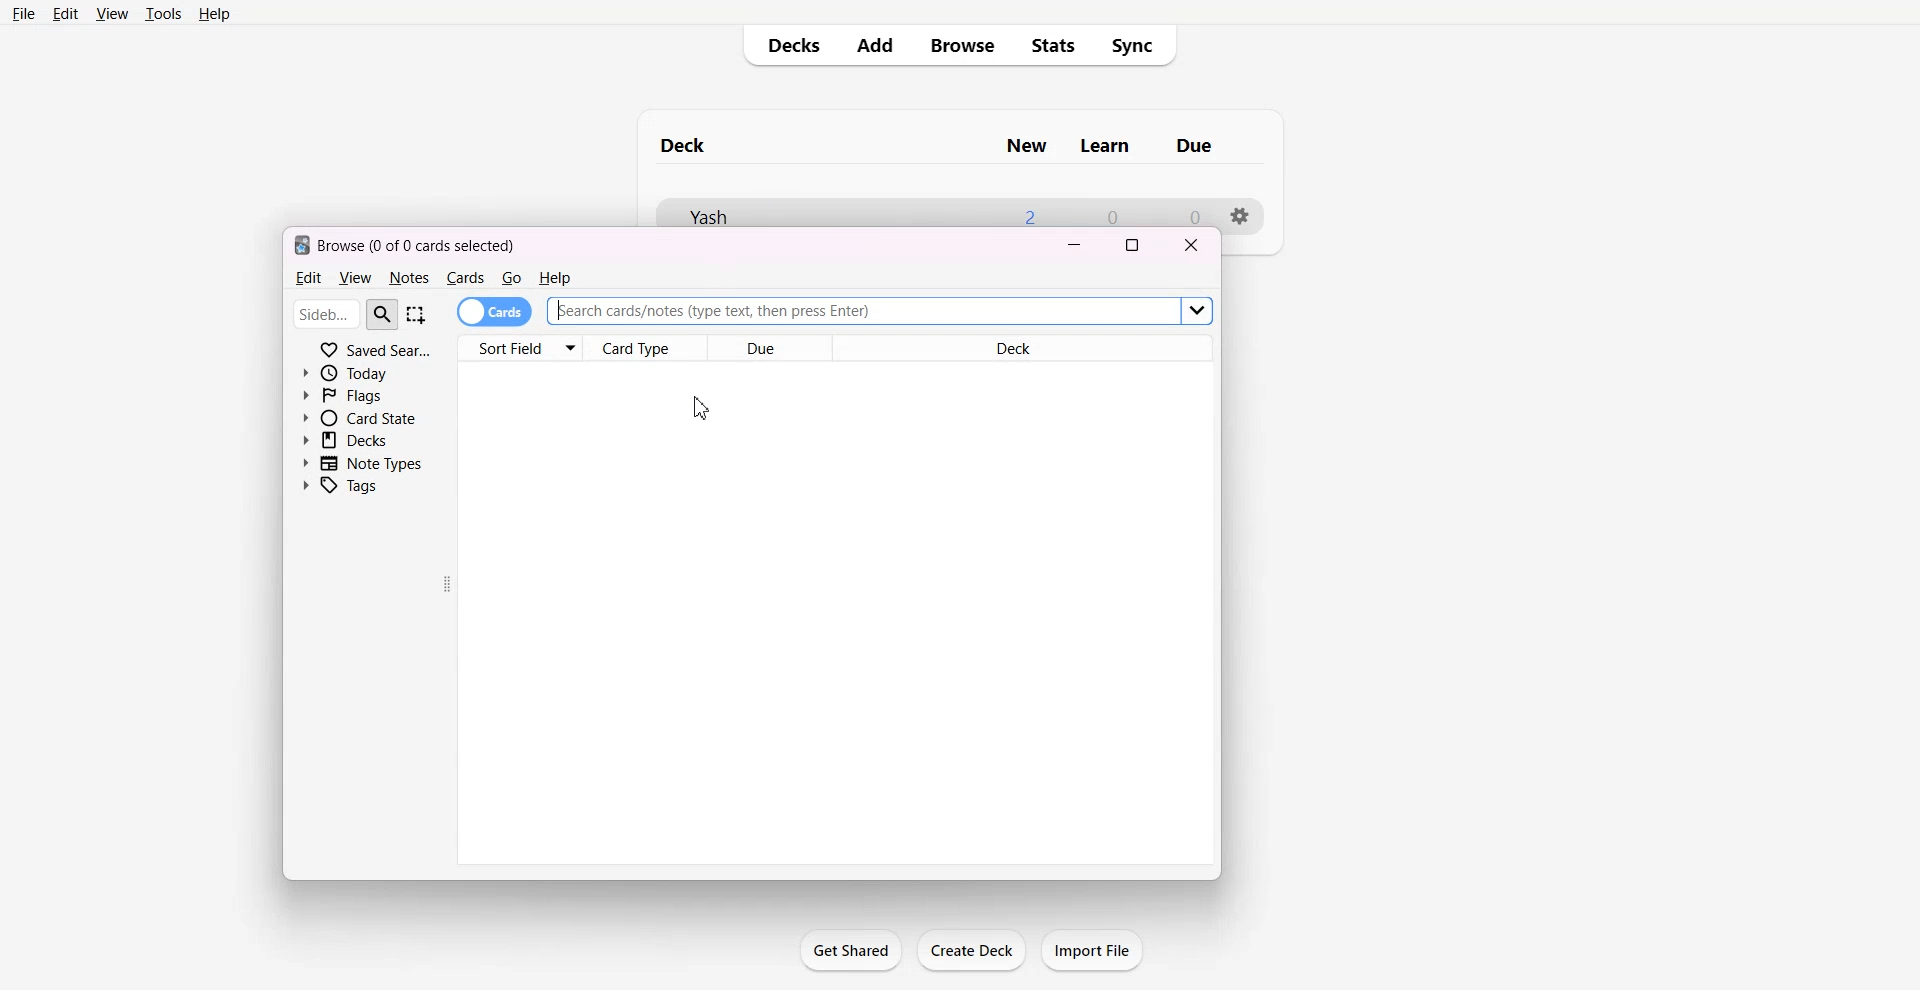 The height and width of the screenshot is (990, 1920). What do you see at coordinates (699, 143) in the screenshot?
I see `deck` at bounding box center [699, 143].